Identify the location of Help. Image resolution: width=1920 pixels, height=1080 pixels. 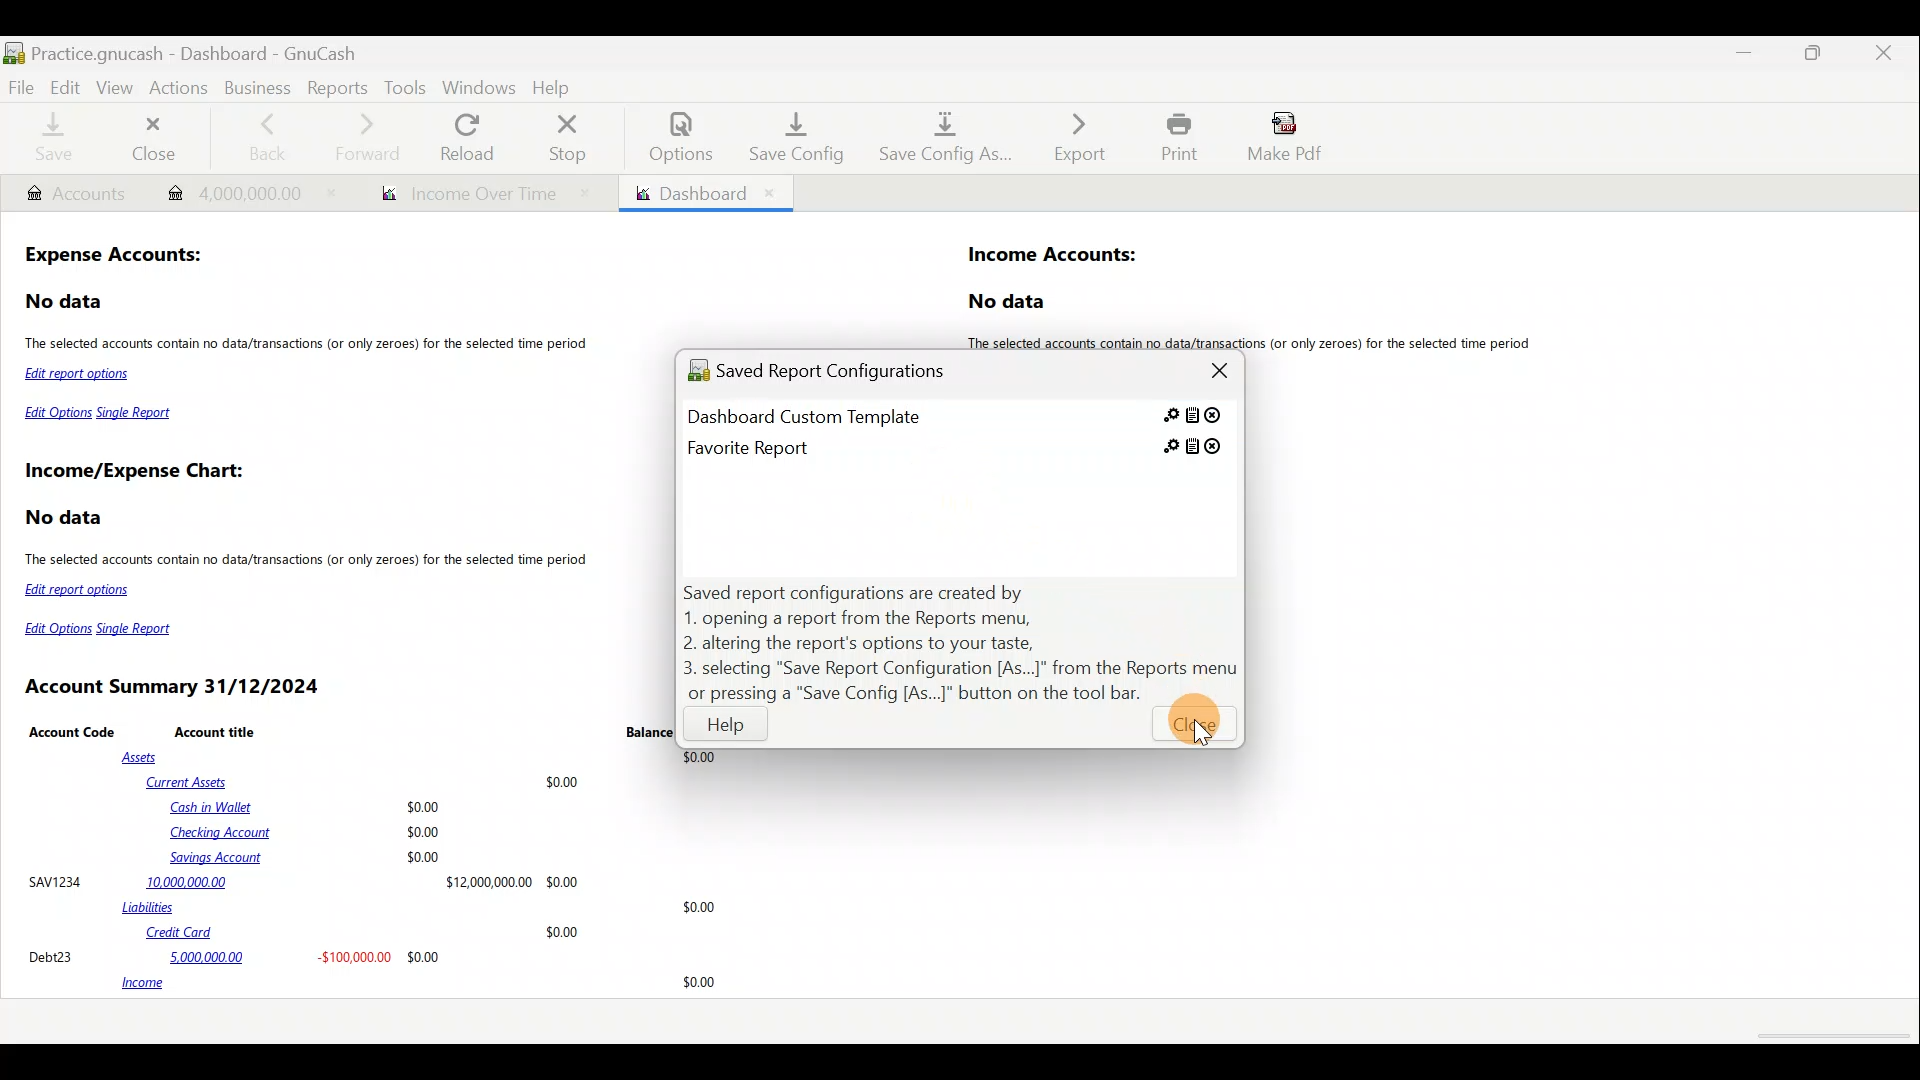
(727, 729).